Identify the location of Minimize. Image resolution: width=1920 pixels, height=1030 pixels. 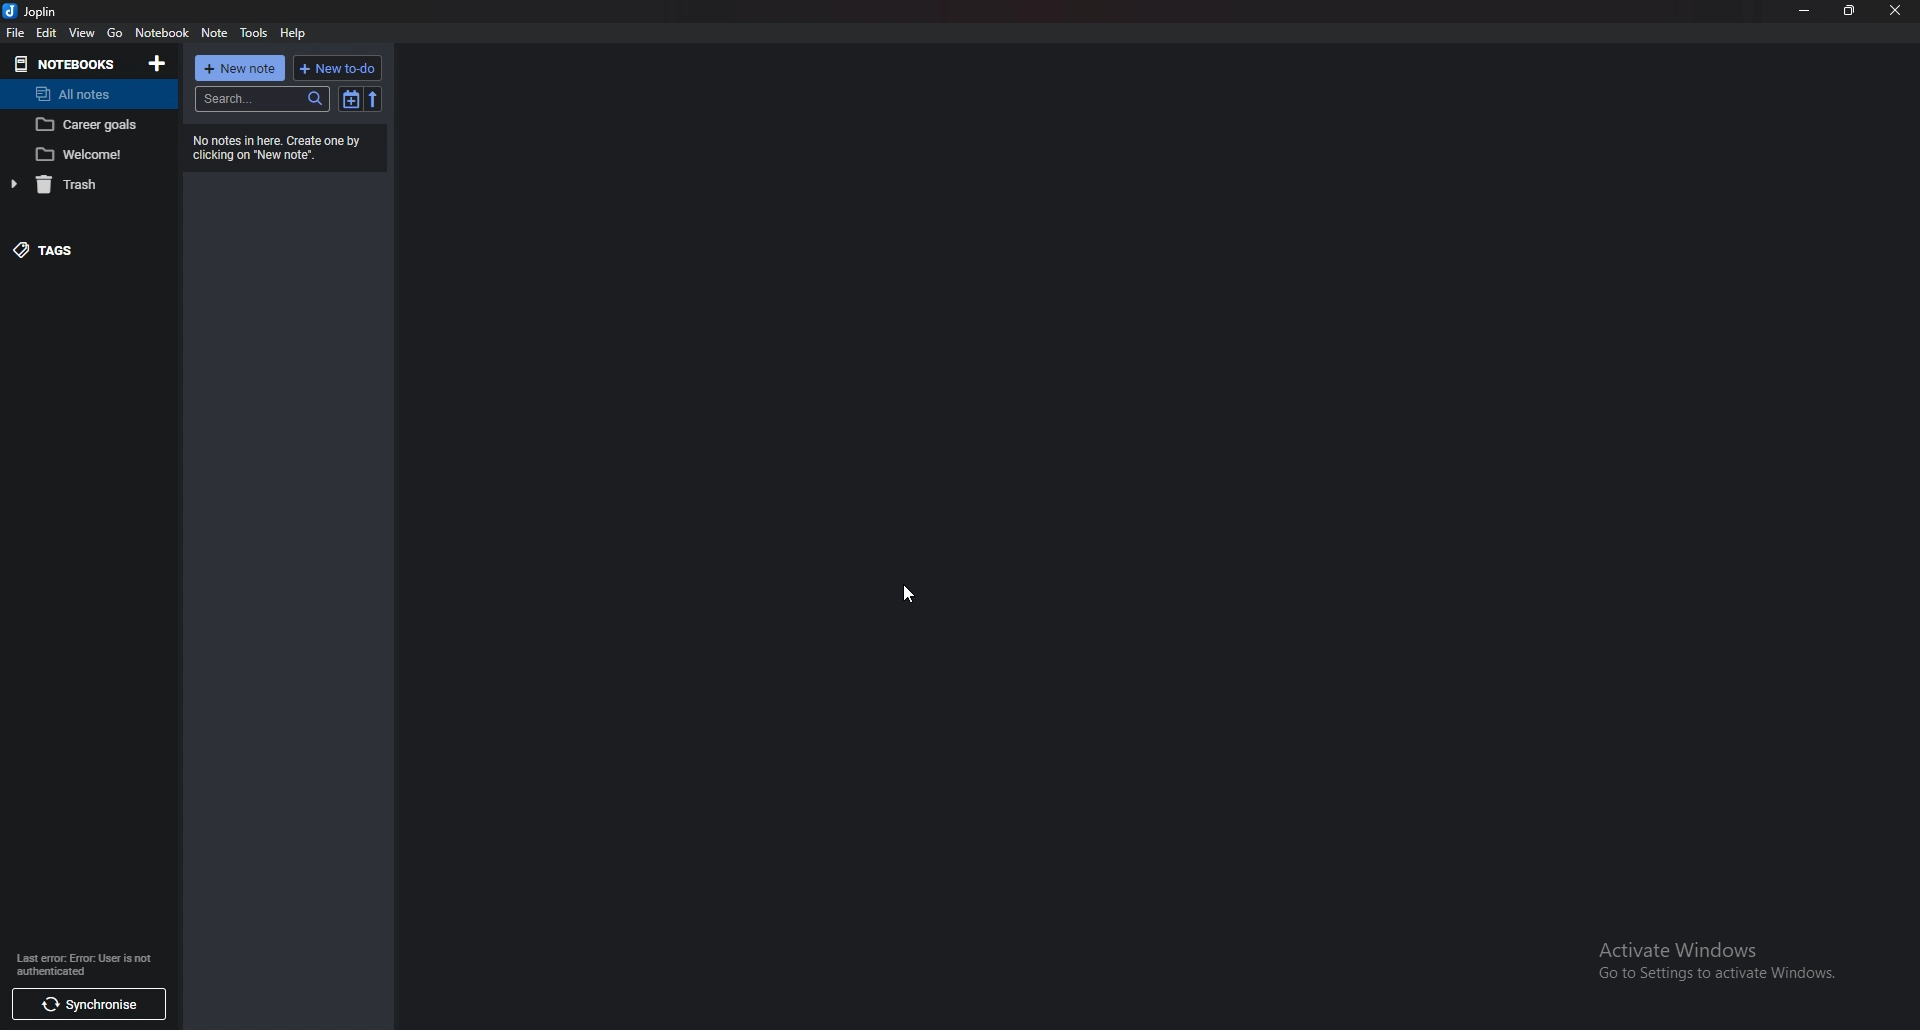
(1805, 9).